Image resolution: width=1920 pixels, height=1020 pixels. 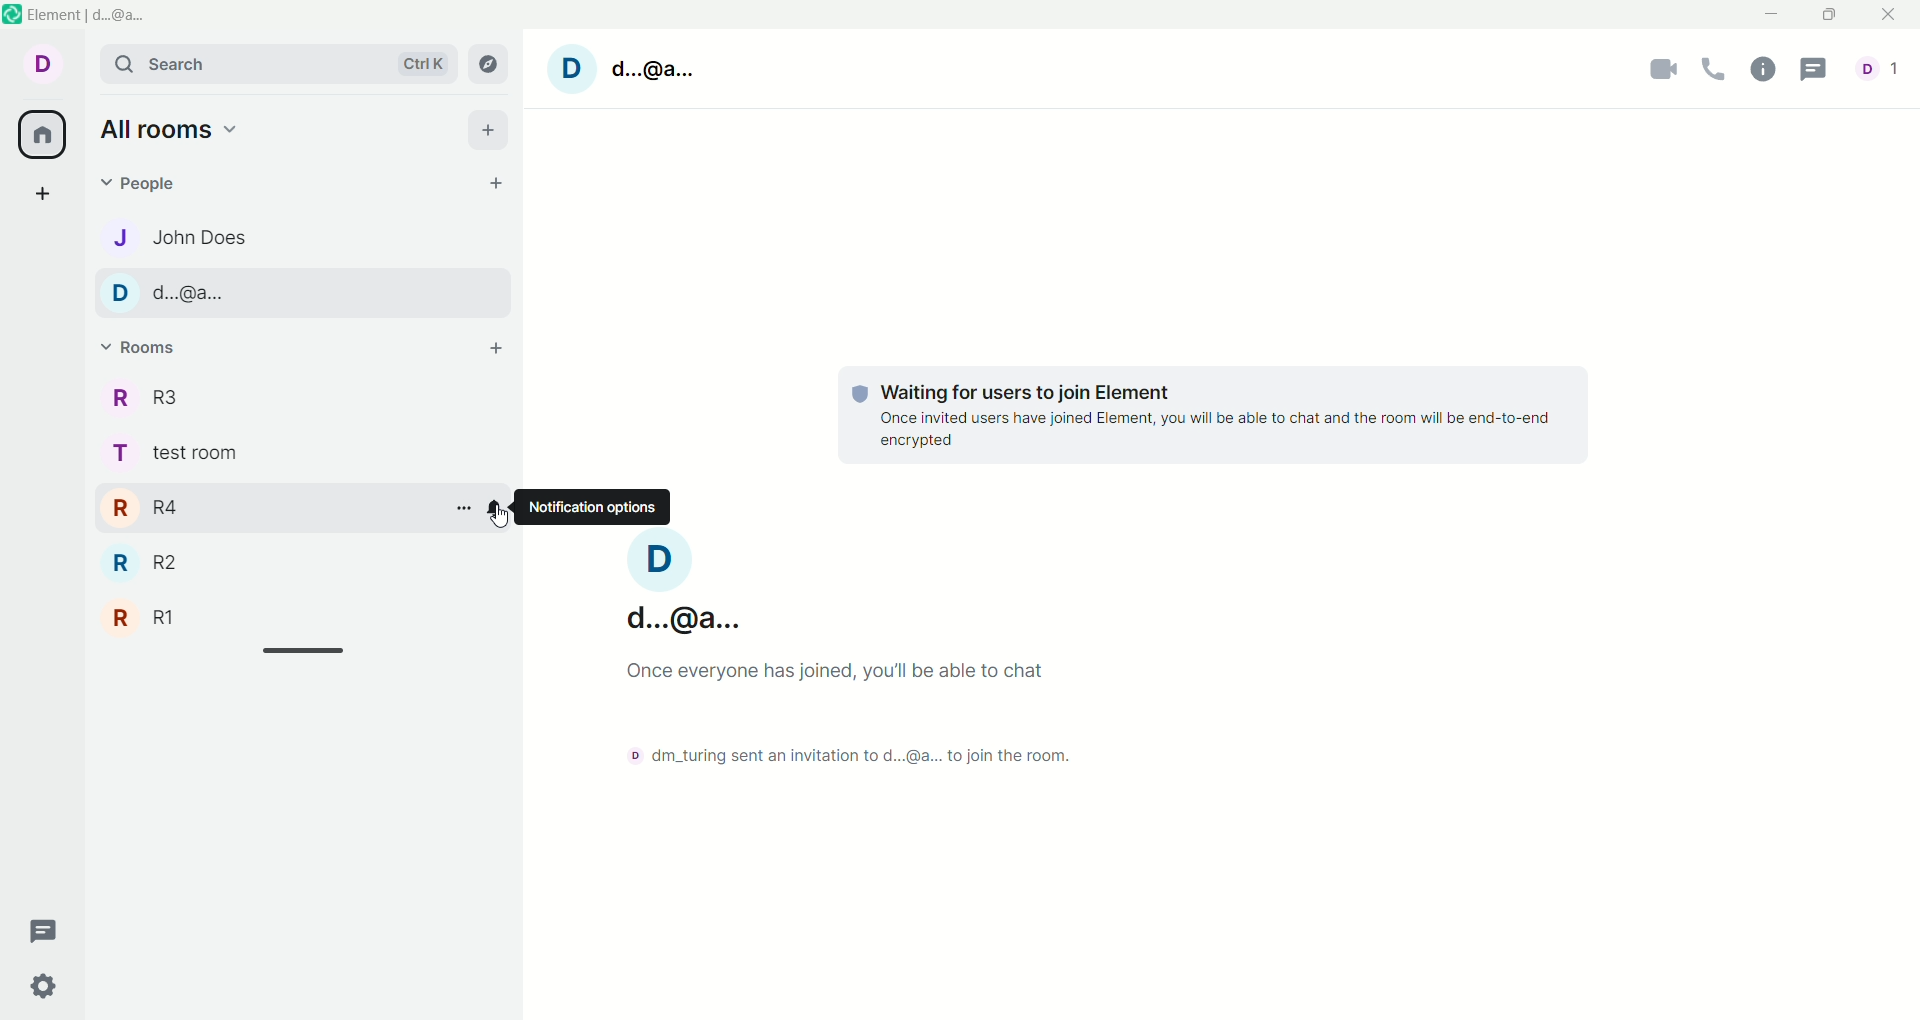 I want to click on explore room, so click(x=493, y=64).